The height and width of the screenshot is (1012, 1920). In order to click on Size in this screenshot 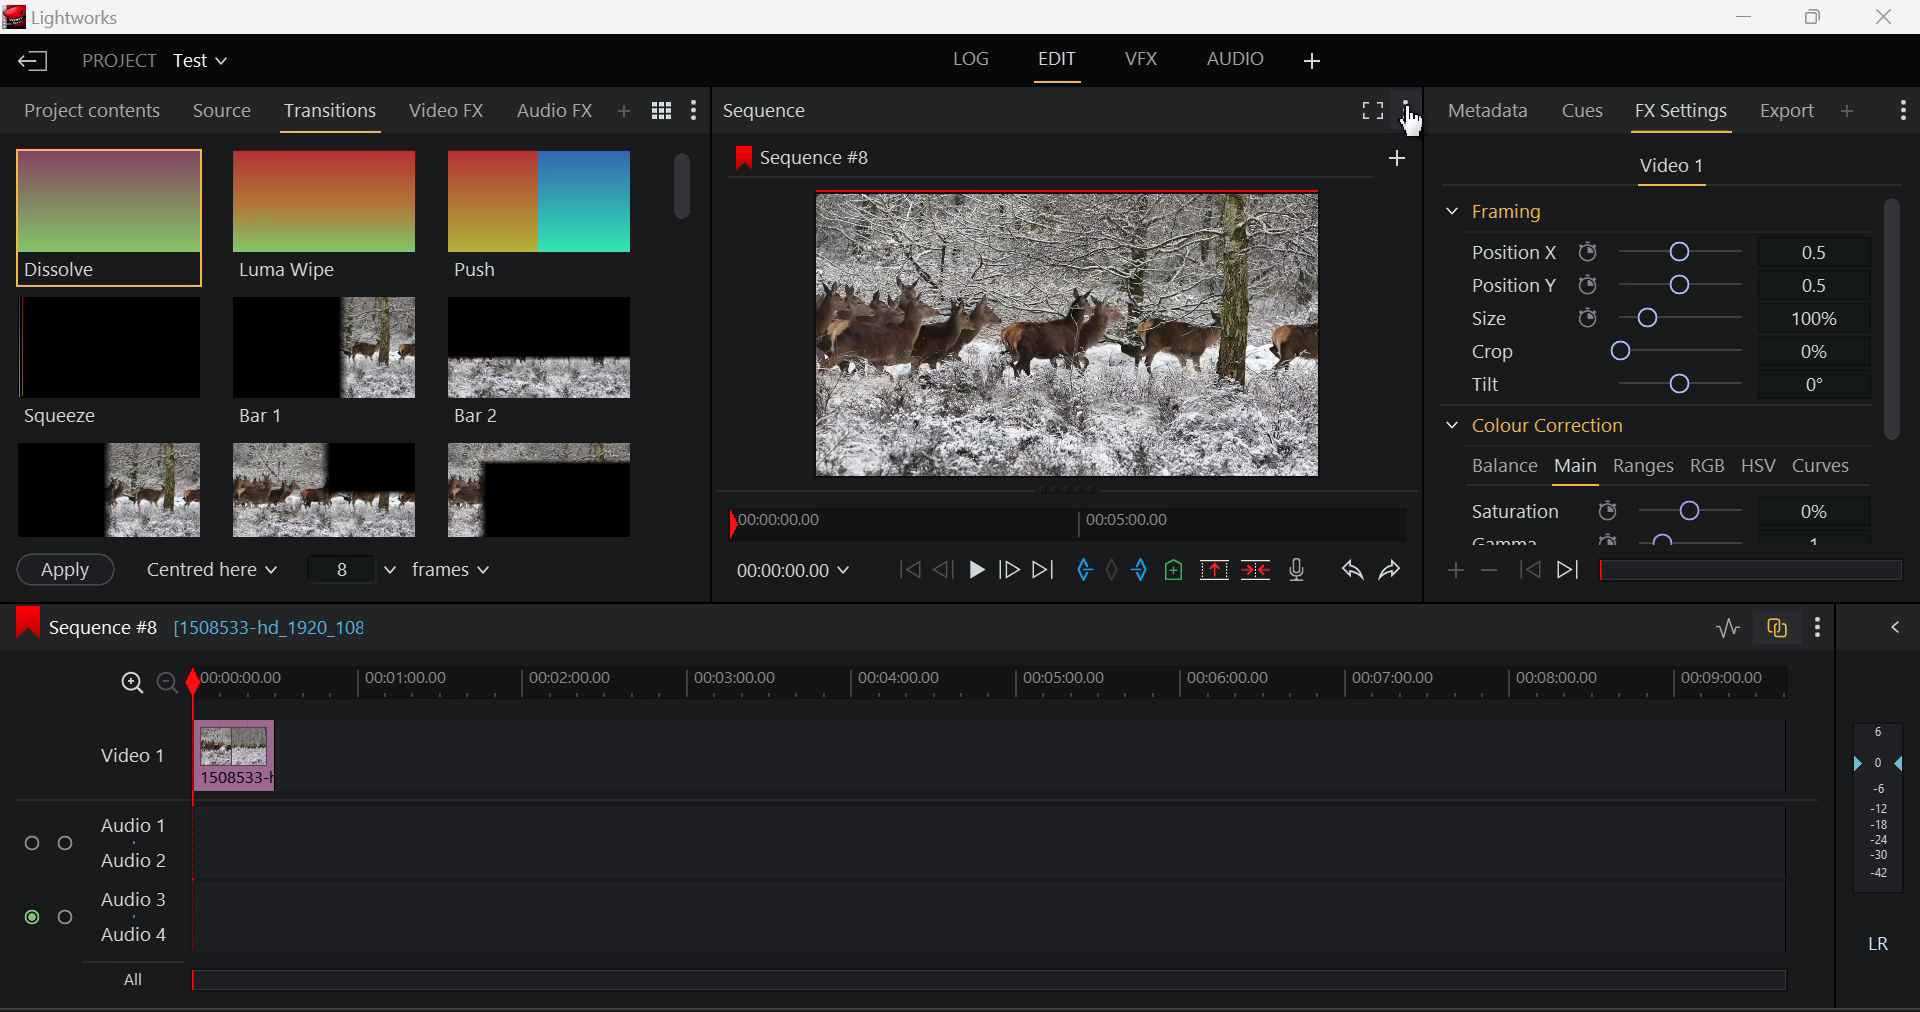, I will do `click(1658, 314)`.